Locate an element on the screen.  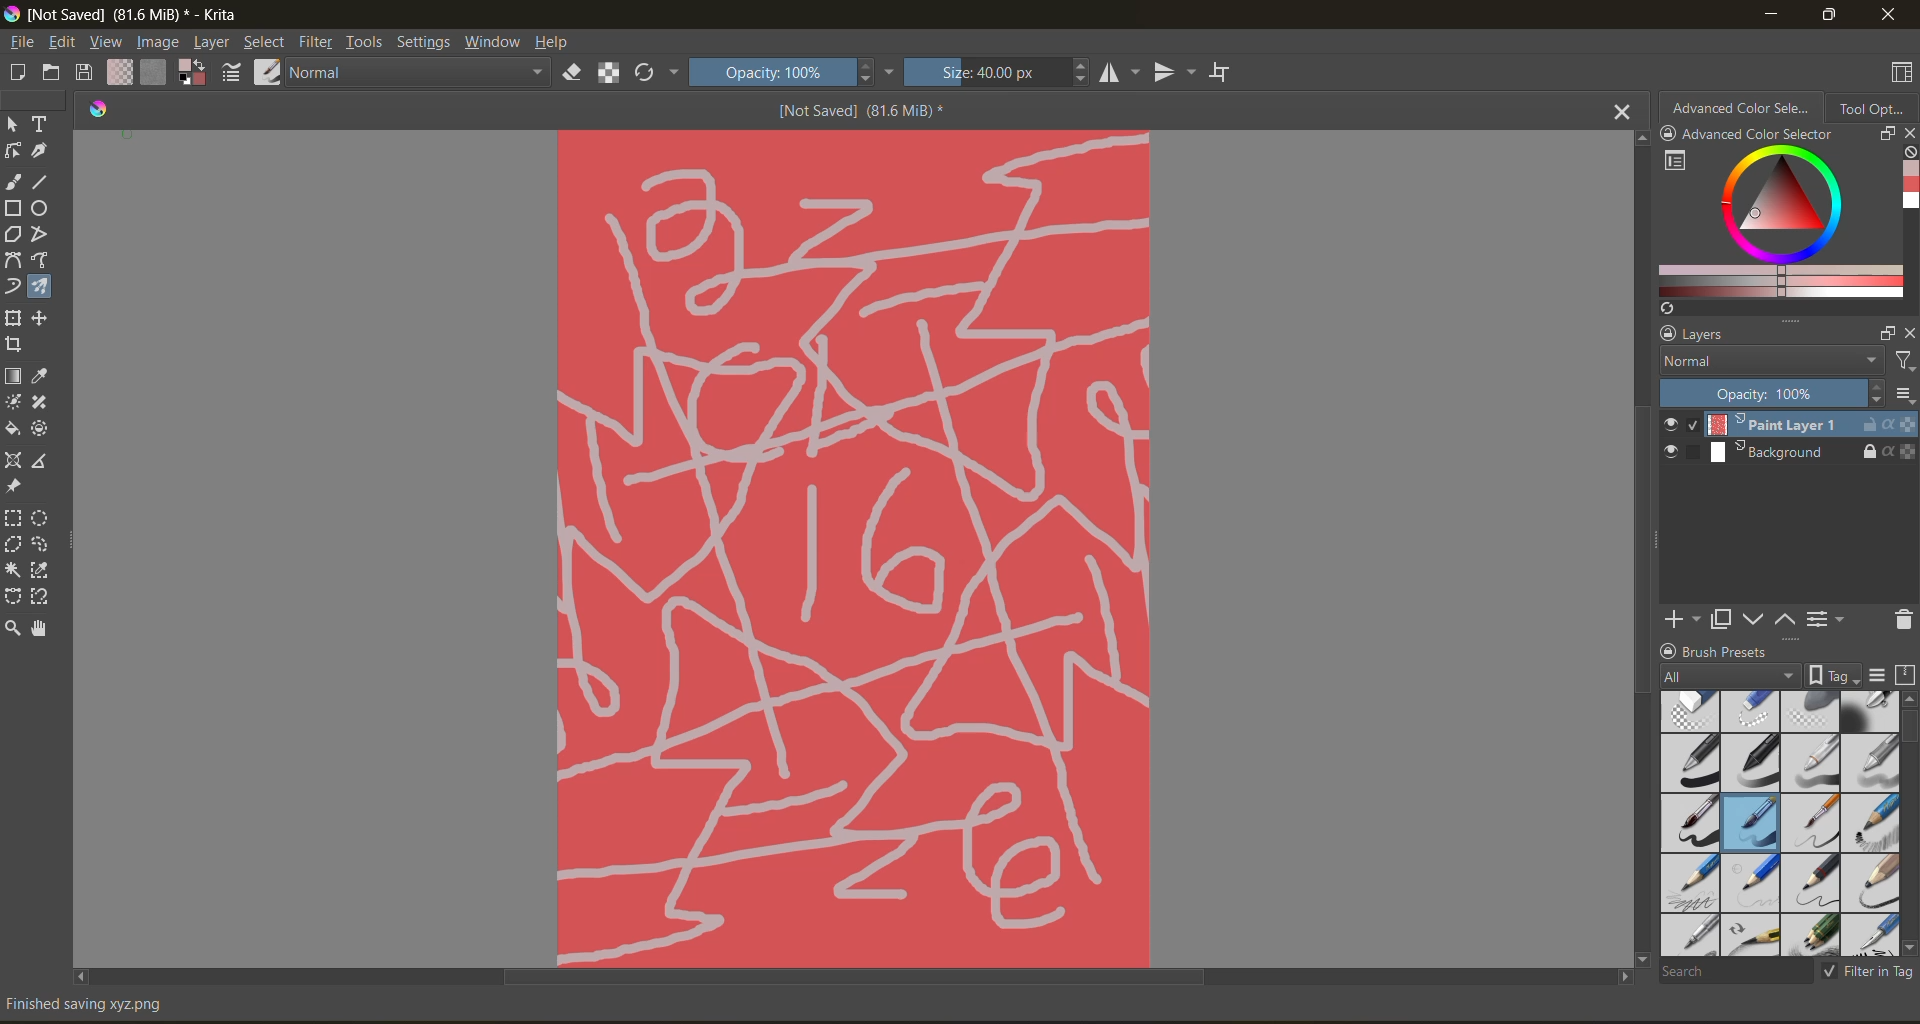
tool options is located at coordinates (1873, 107).